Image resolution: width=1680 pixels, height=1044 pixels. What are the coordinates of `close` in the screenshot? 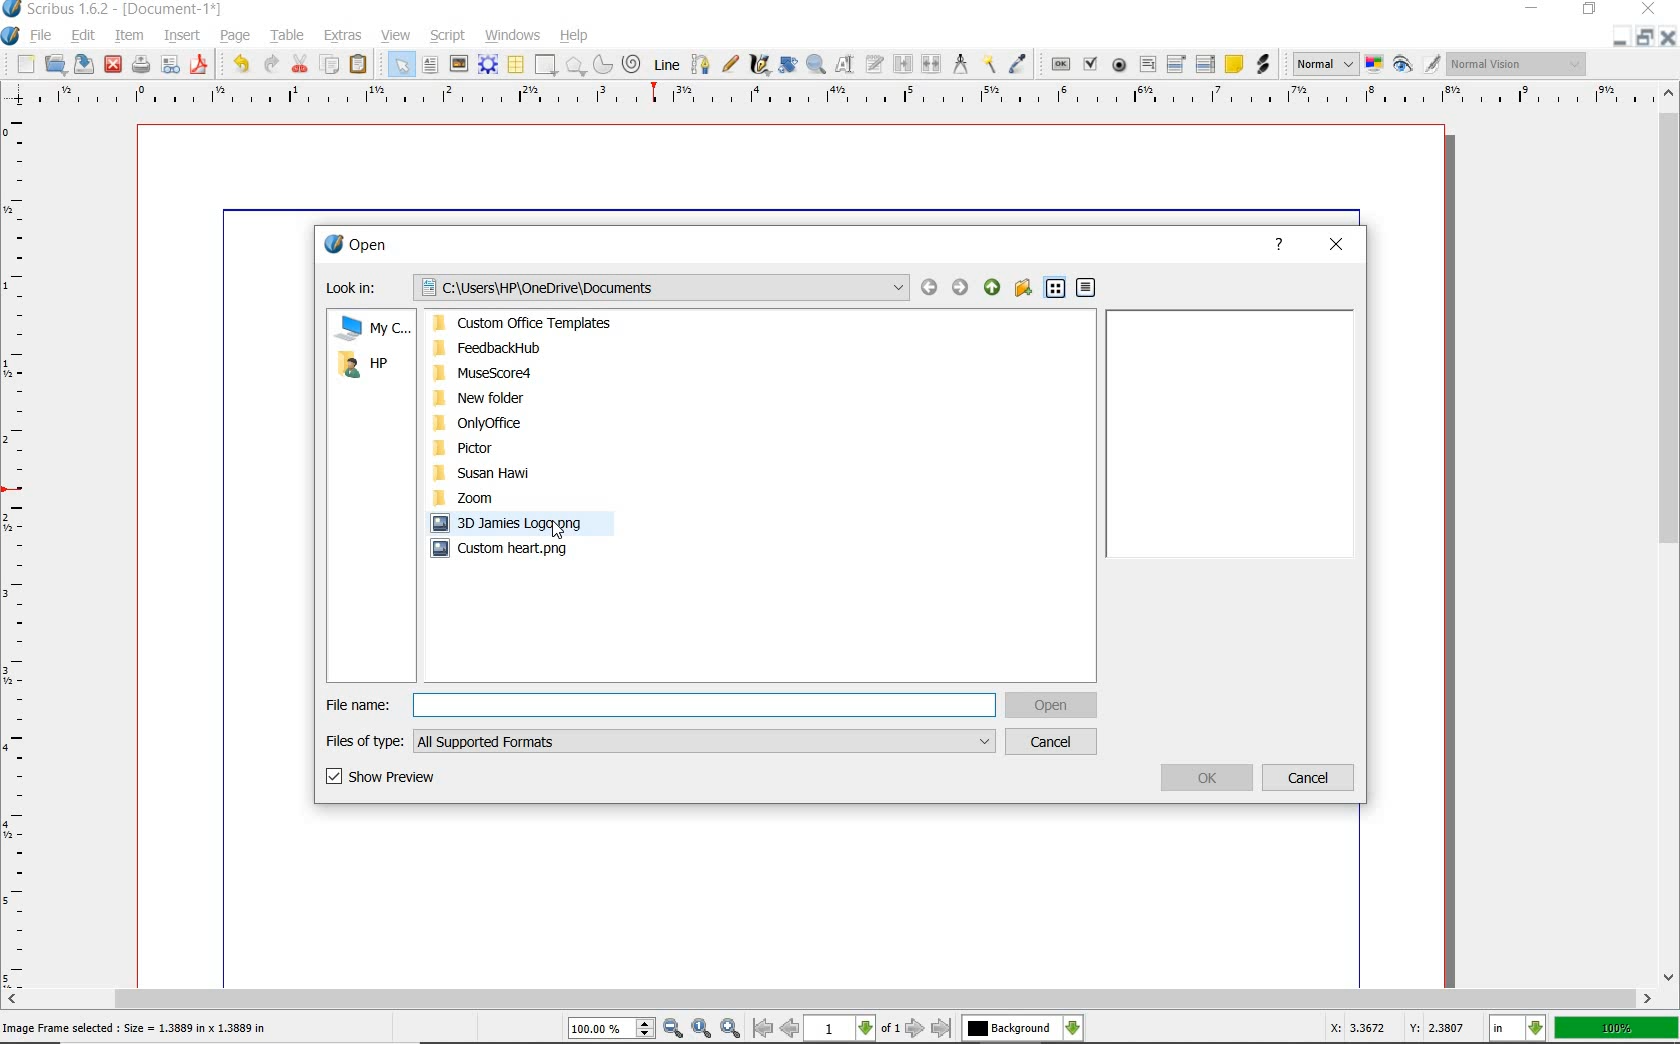 It's located at (1652, 9).